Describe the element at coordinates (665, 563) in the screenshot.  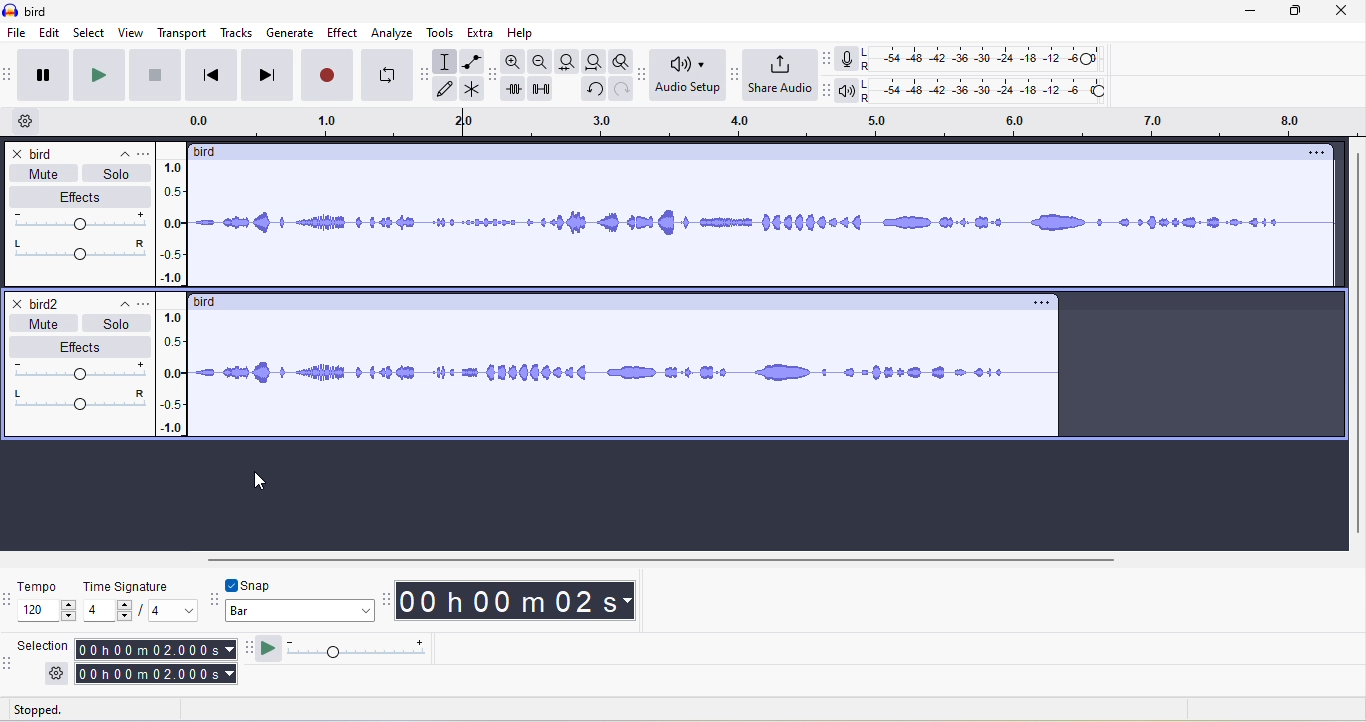
I see `horizontal scroll bar` at that location.